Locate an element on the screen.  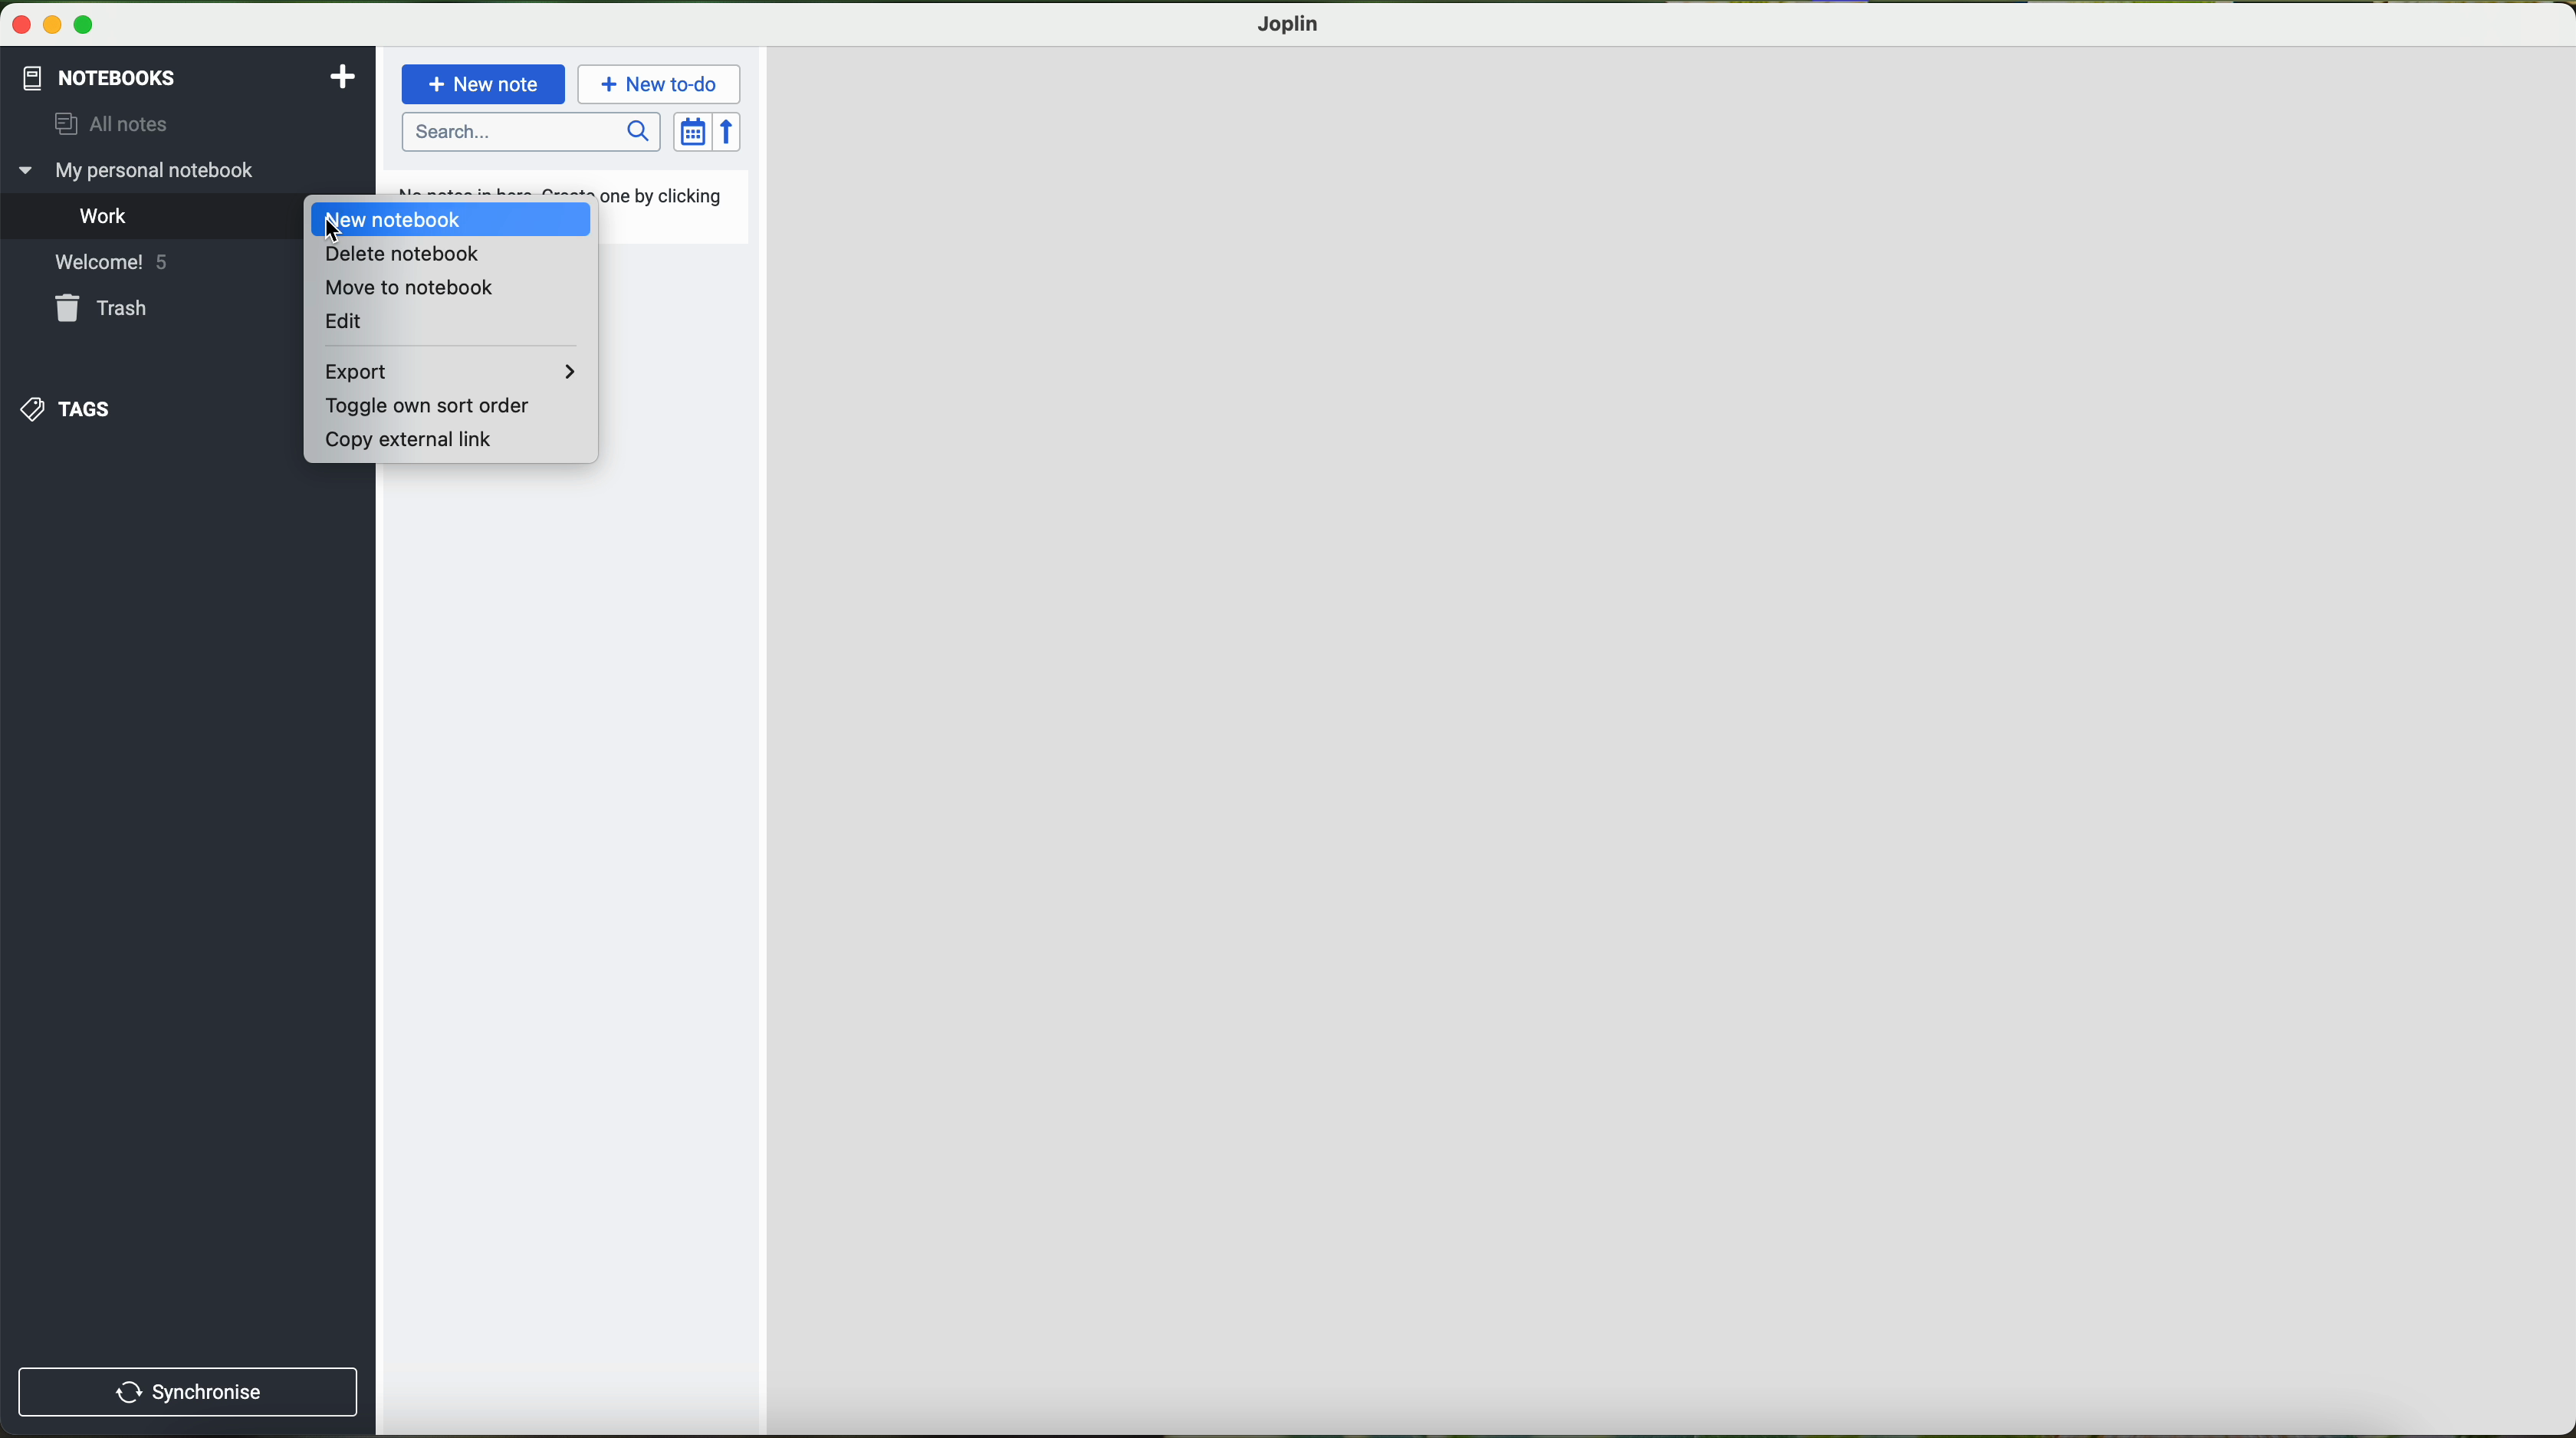
 is located at coordinates (734, 134).